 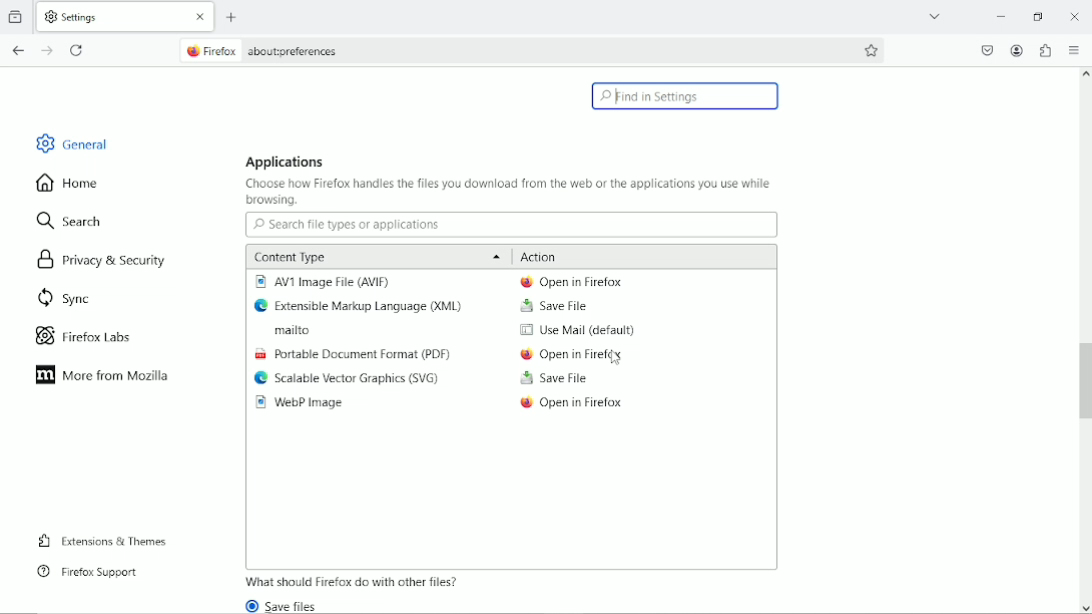 What do you see at coordinates (570, 281) in the screenshot?
I see `Open in firefox` at bounding box center [570, 281].